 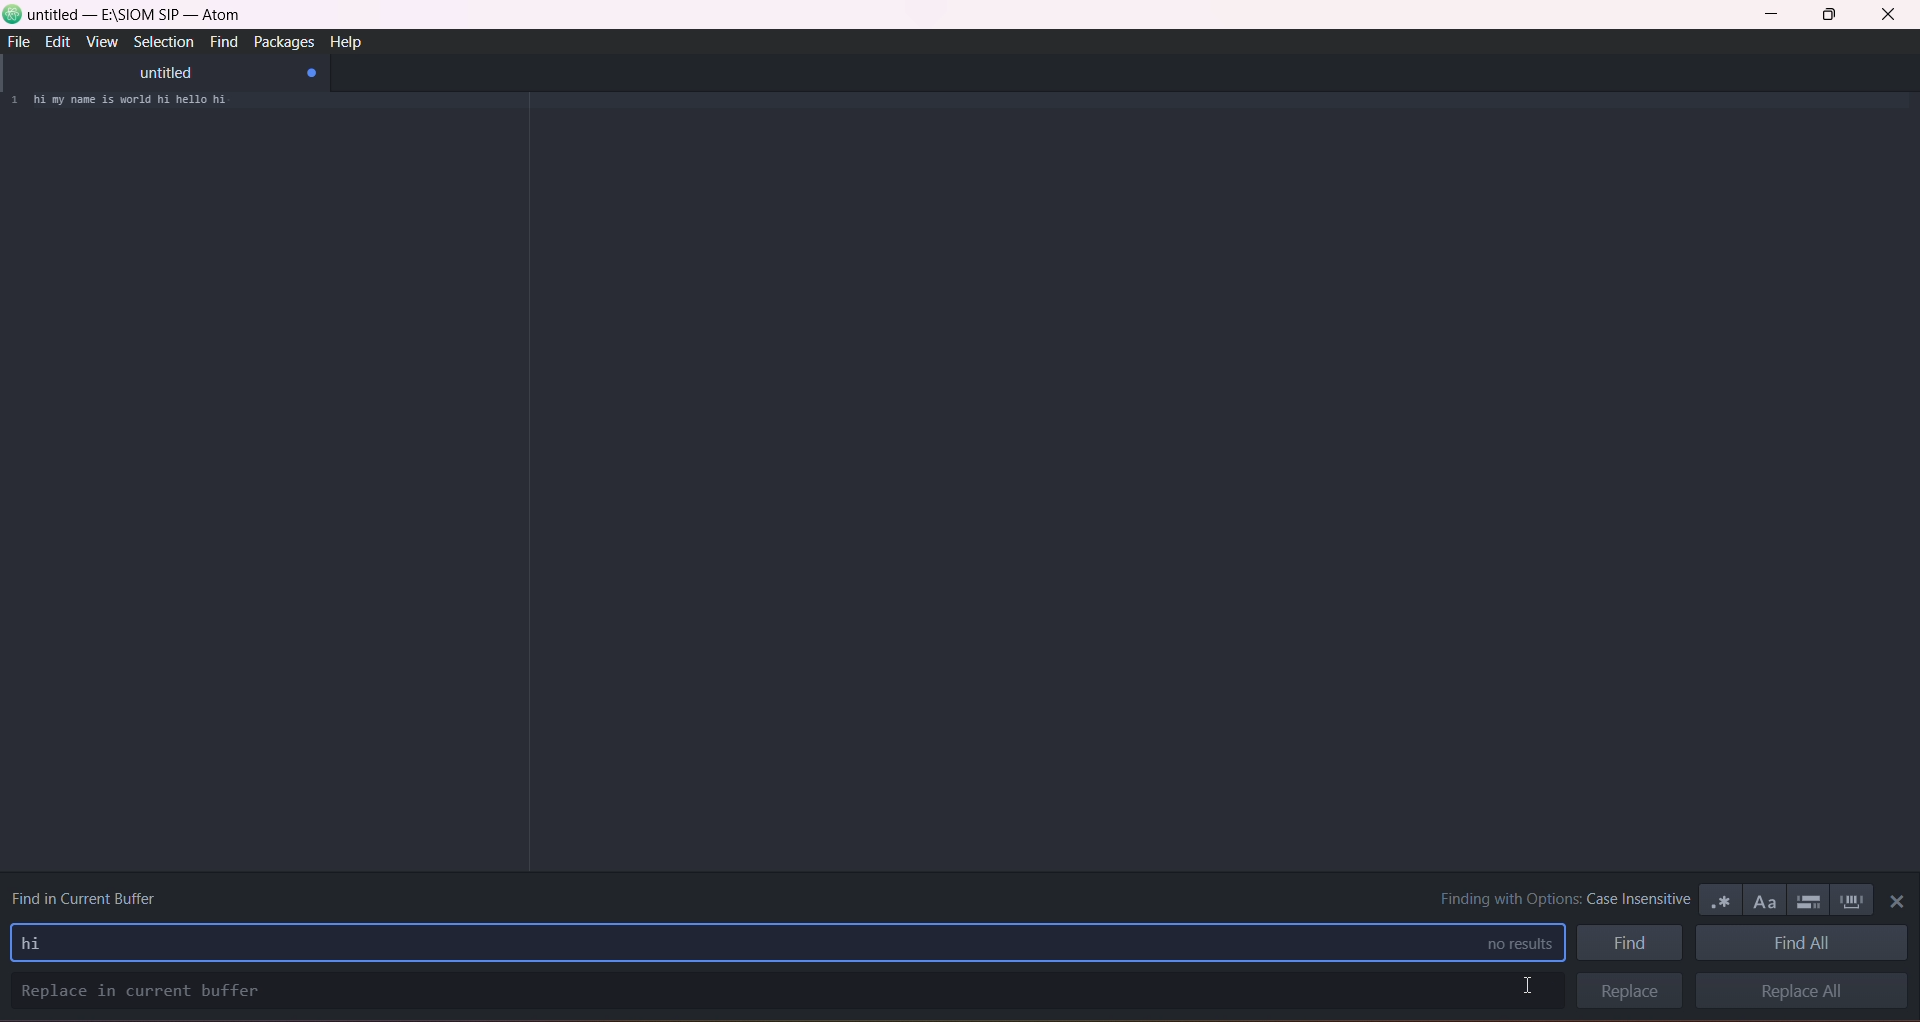 I want to click on only in selection, so click(x=1805, y=898).